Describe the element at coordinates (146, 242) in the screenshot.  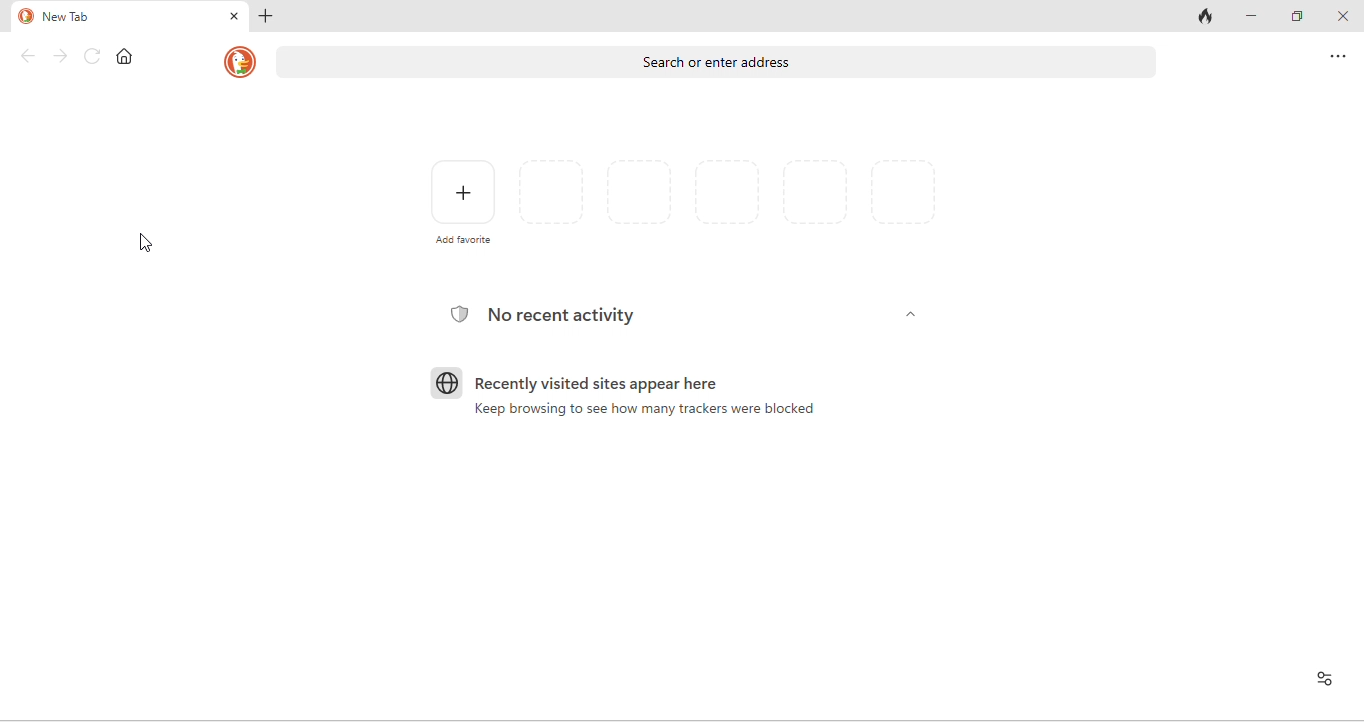
I see `cursor` at that location.